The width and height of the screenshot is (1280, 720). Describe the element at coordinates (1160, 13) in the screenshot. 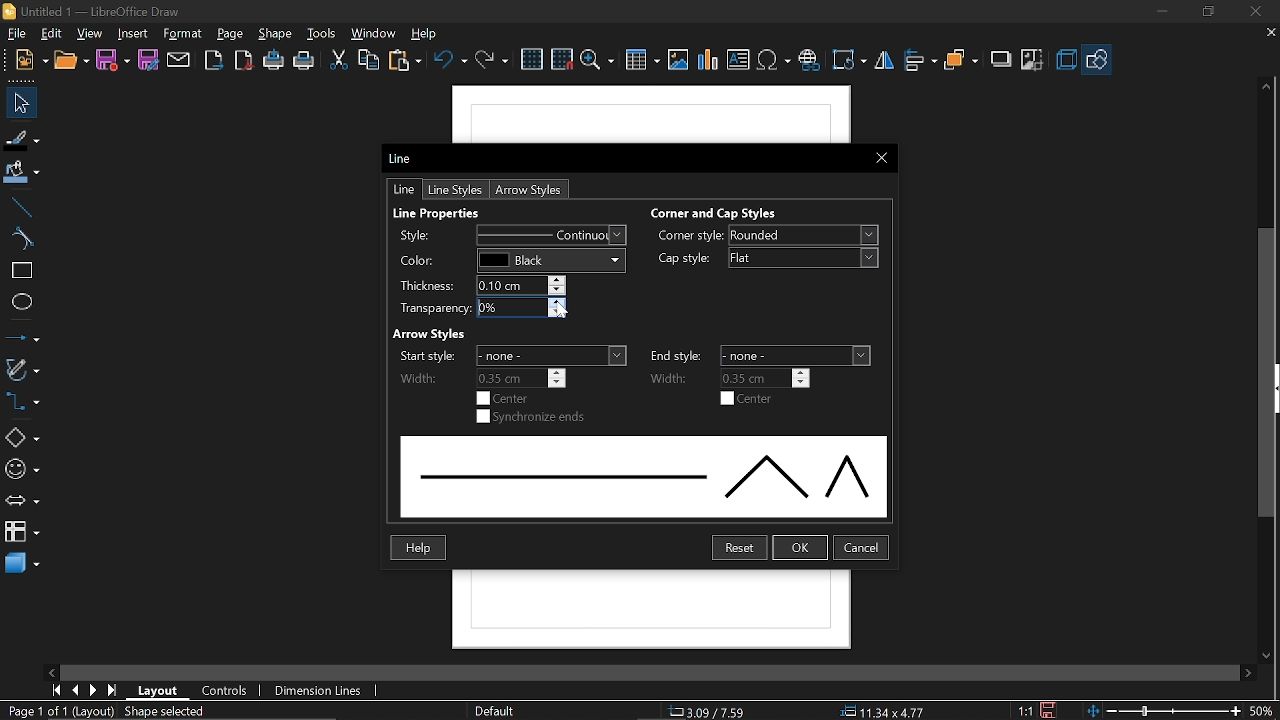

I see `Minimize` at that location.